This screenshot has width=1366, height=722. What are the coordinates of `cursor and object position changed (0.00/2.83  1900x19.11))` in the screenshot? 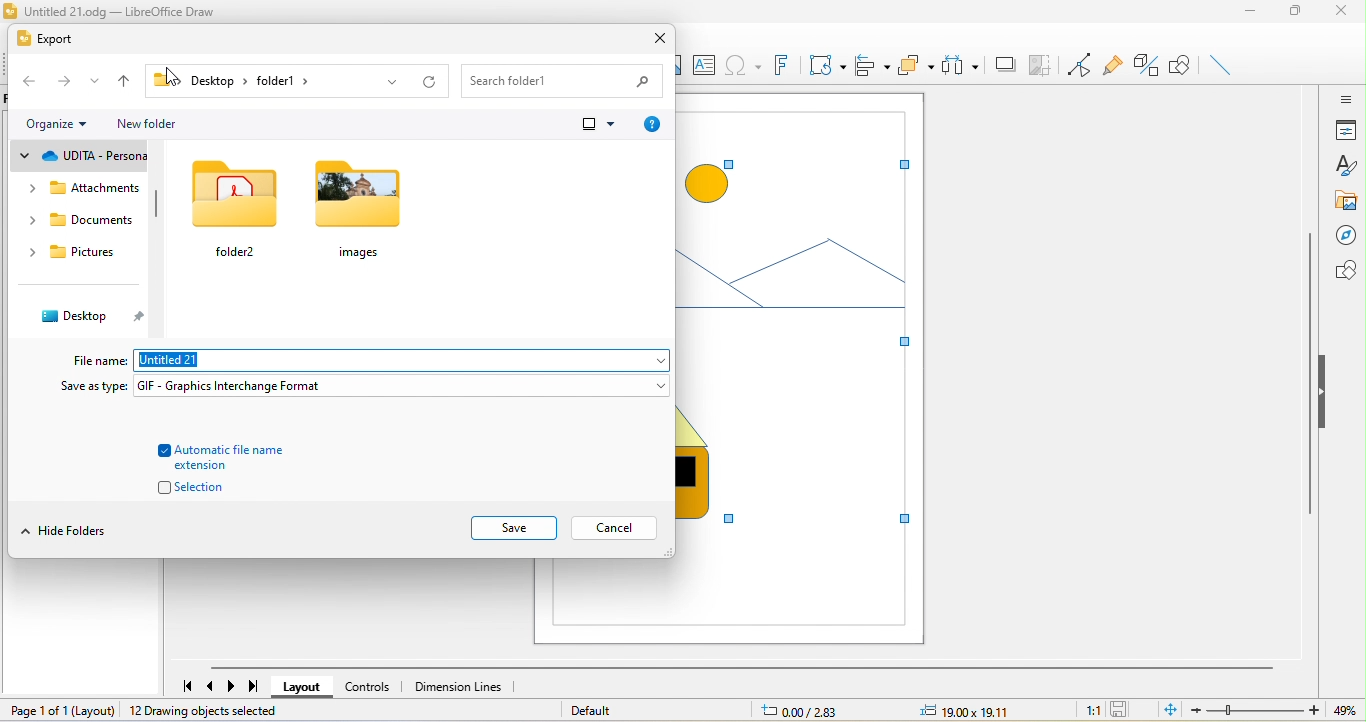 It's located at (895, 711).